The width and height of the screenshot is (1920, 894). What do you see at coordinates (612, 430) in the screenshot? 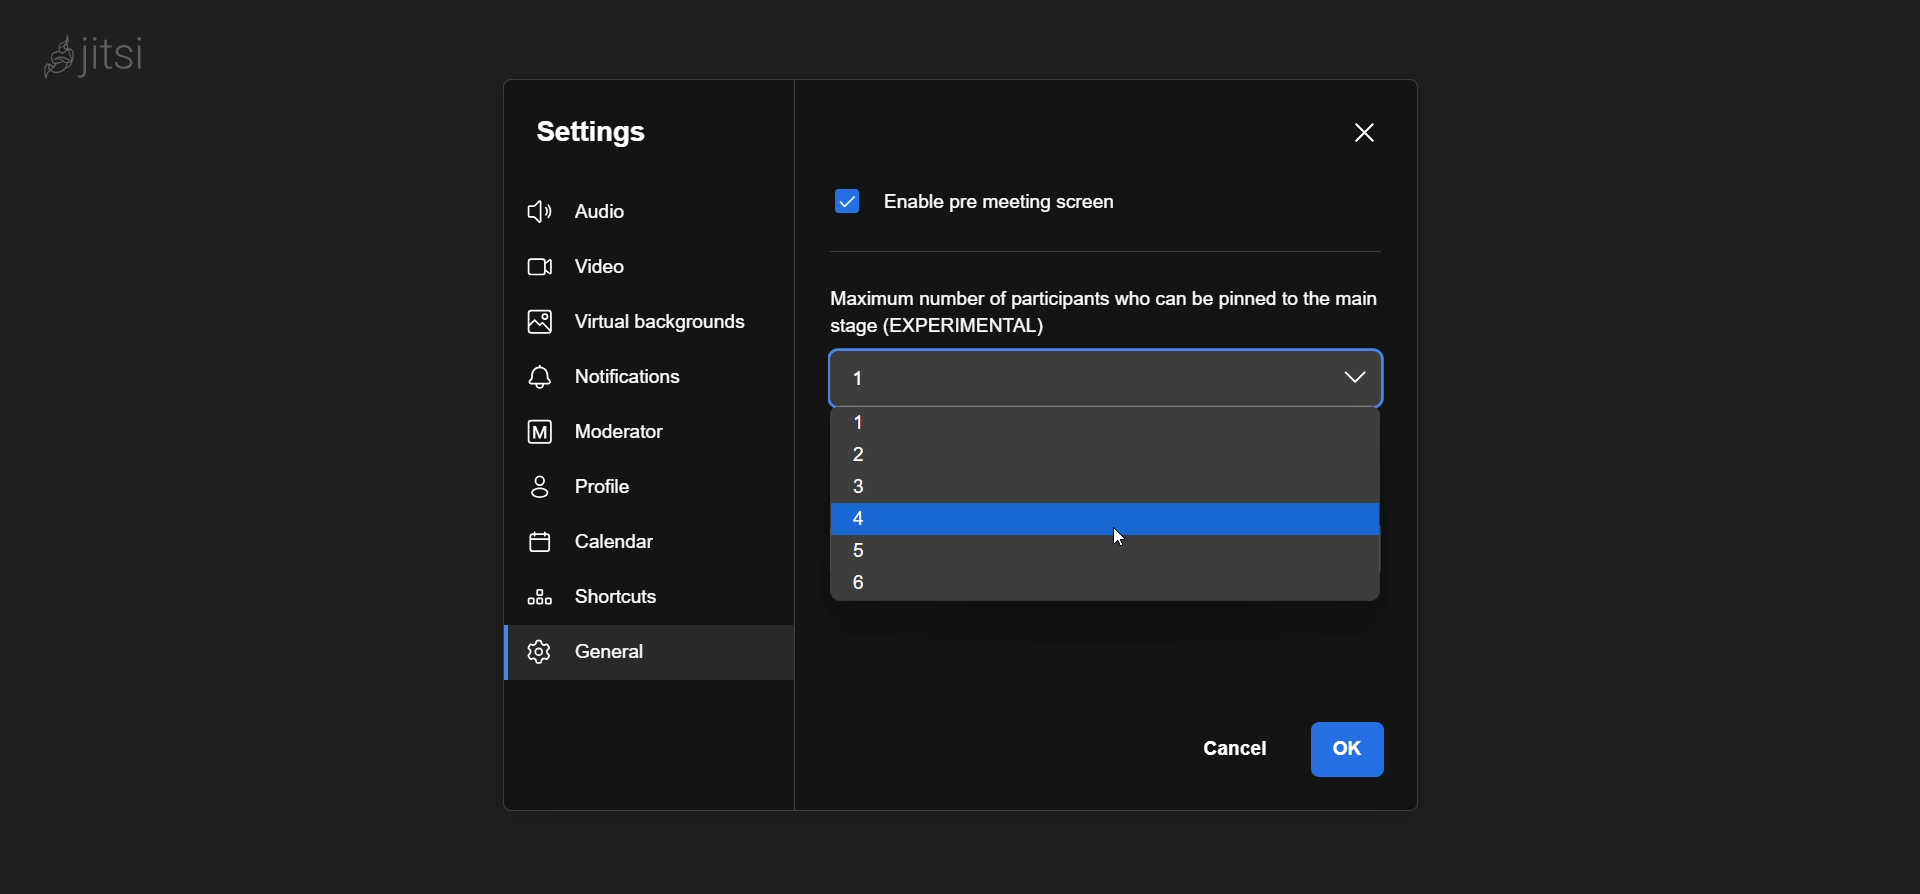
I see `moderator` at bounding box center [612, 430].